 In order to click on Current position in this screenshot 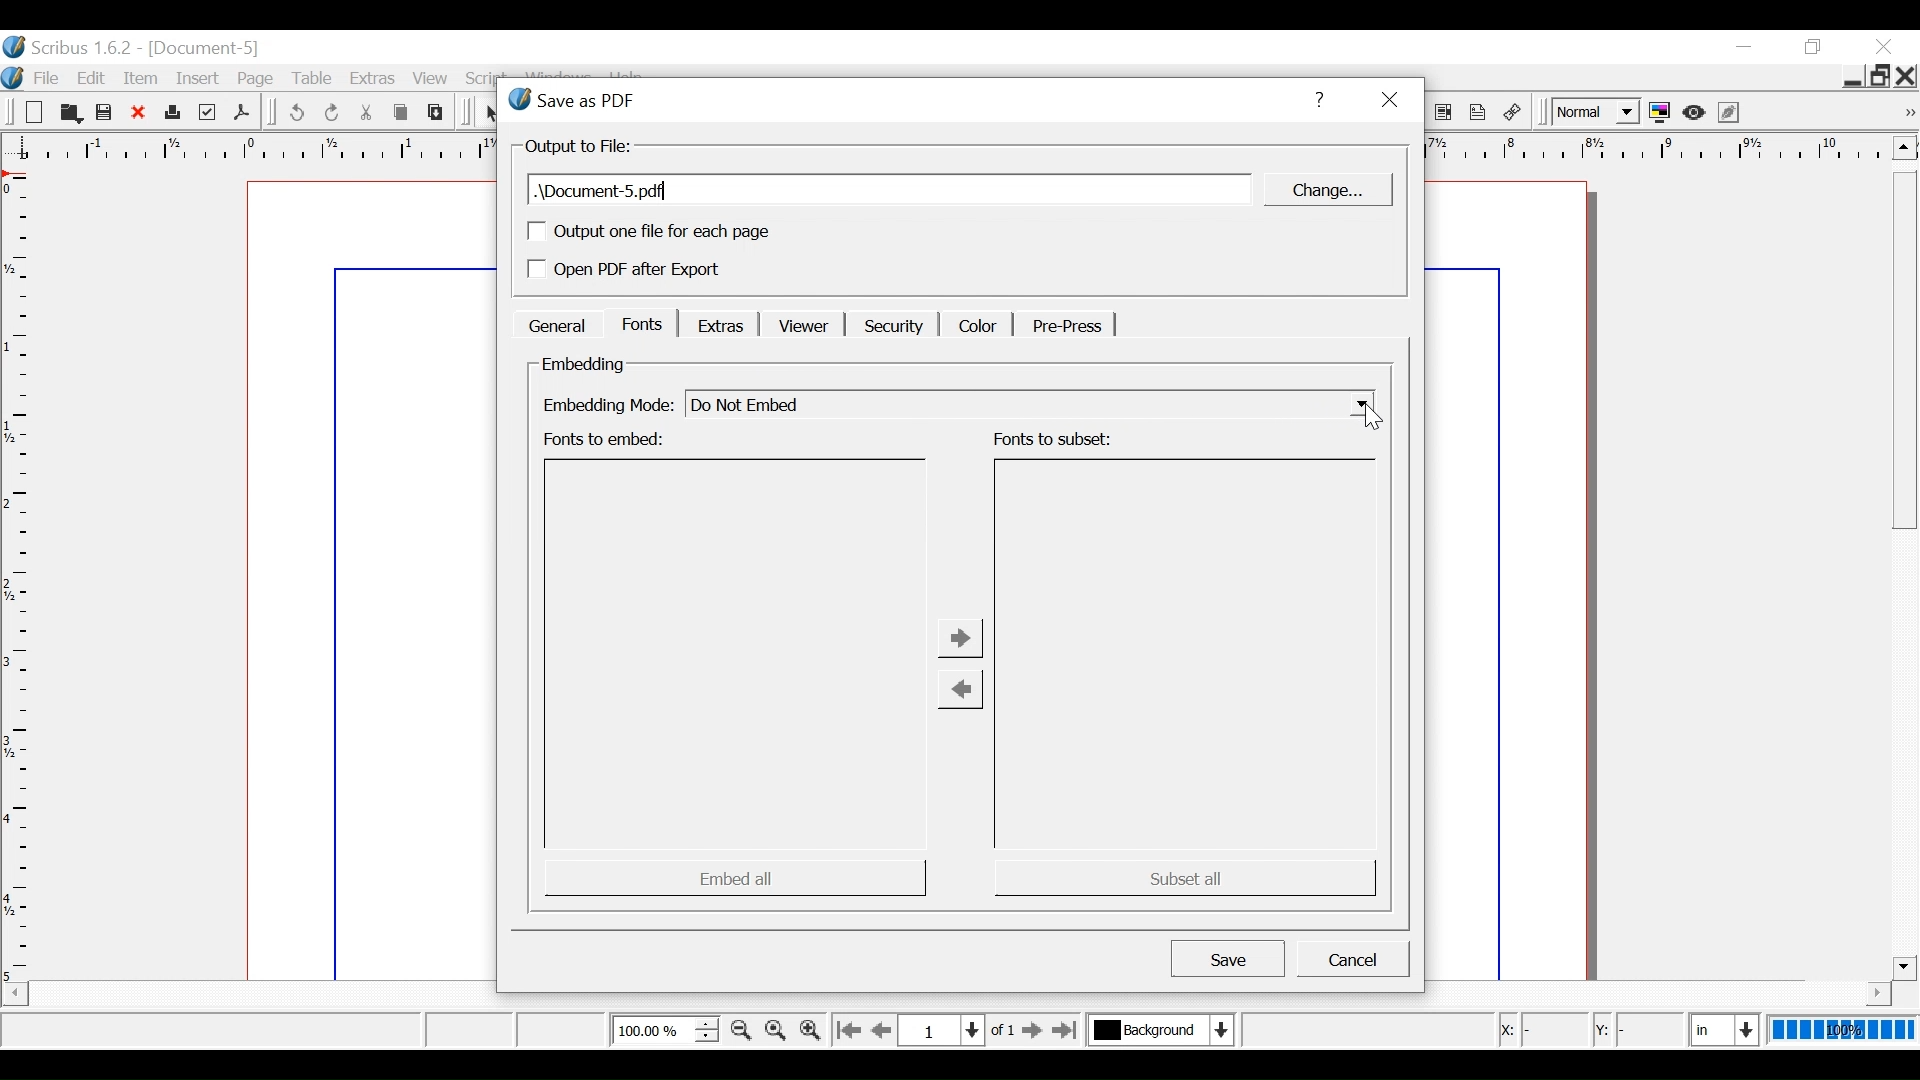, I will do `click(962, 1029)`.